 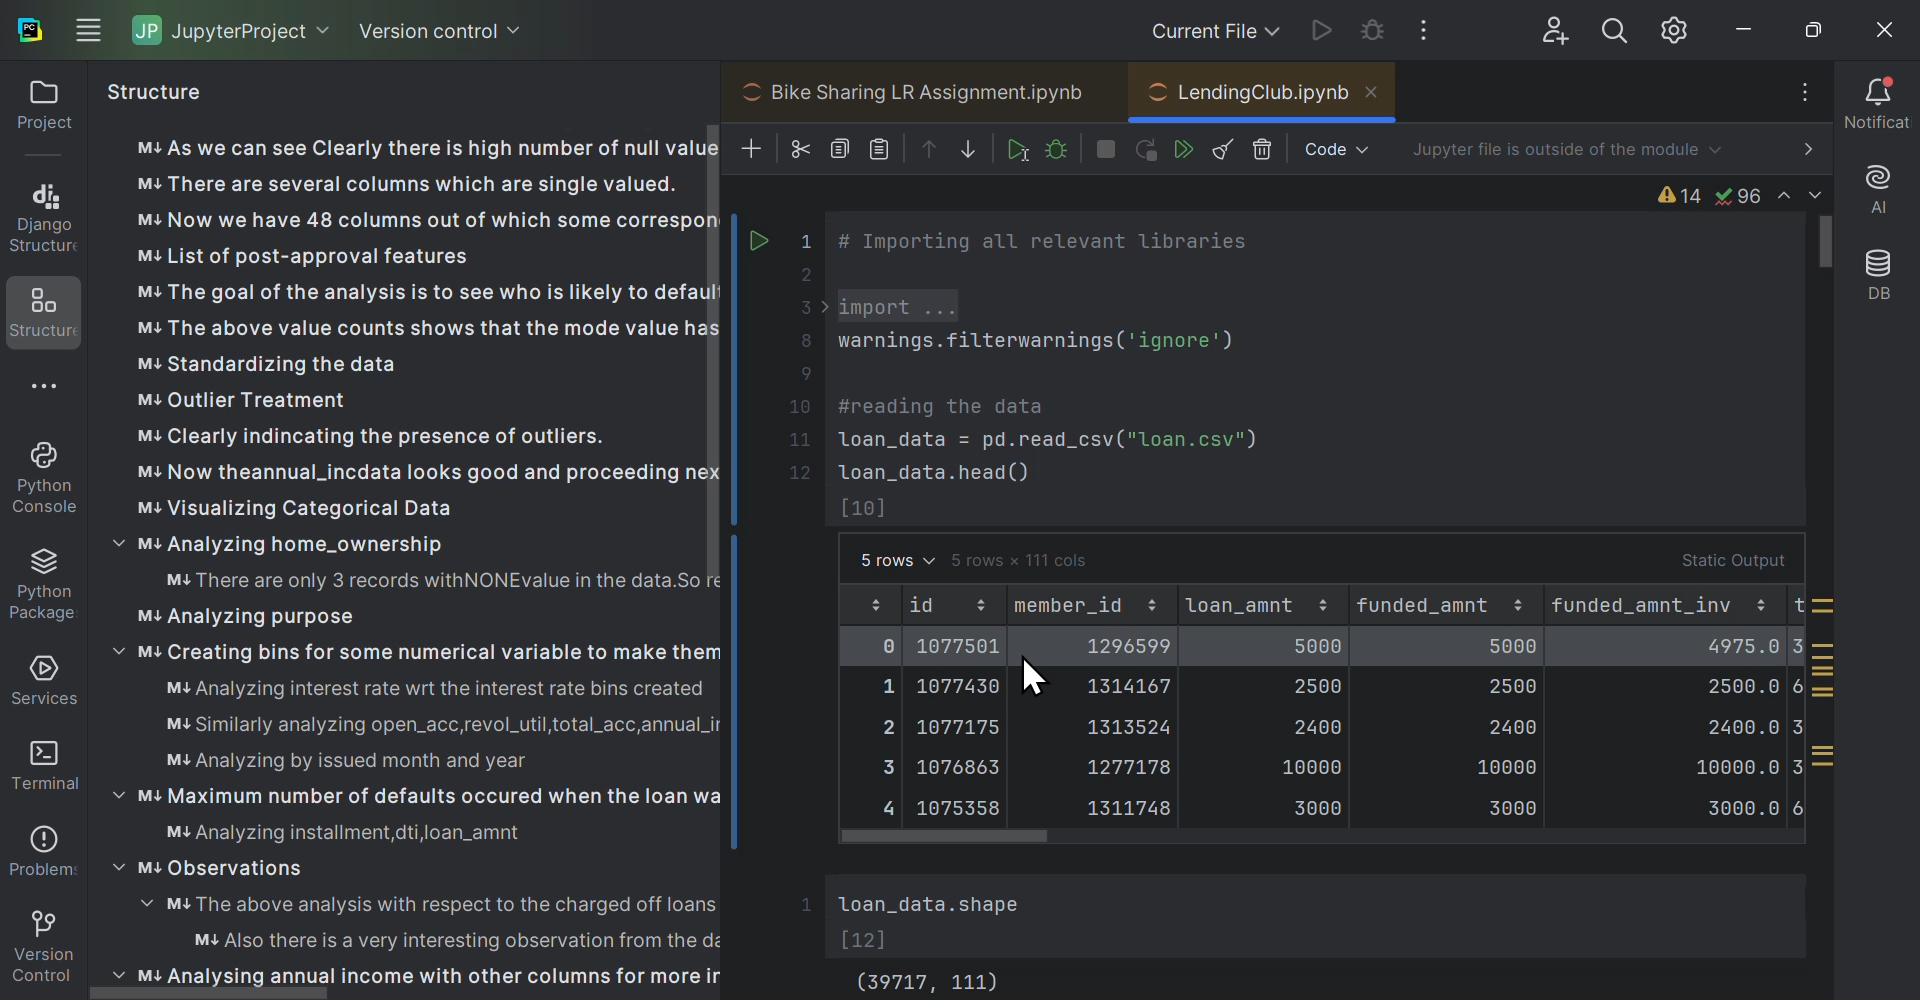 I want to click on Project, so click(x=44, y=111).